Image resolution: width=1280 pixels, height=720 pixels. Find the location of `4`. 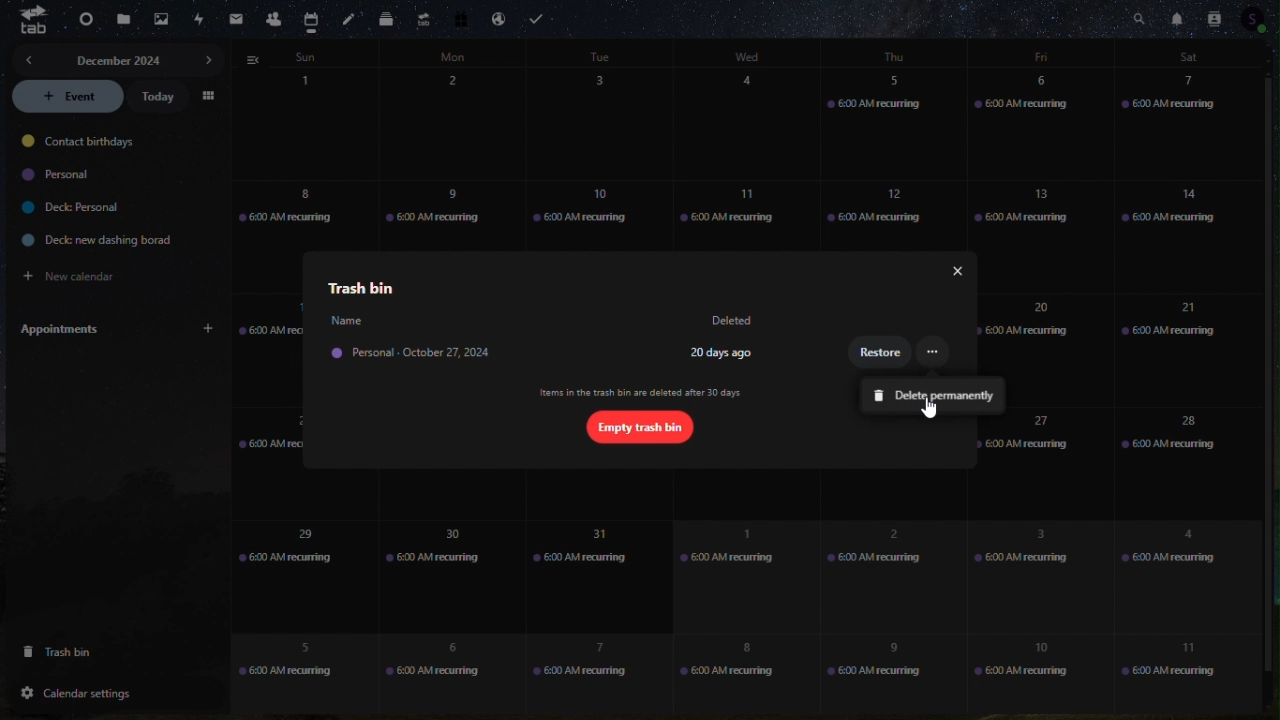

4 is located at coordinates (759, 123).